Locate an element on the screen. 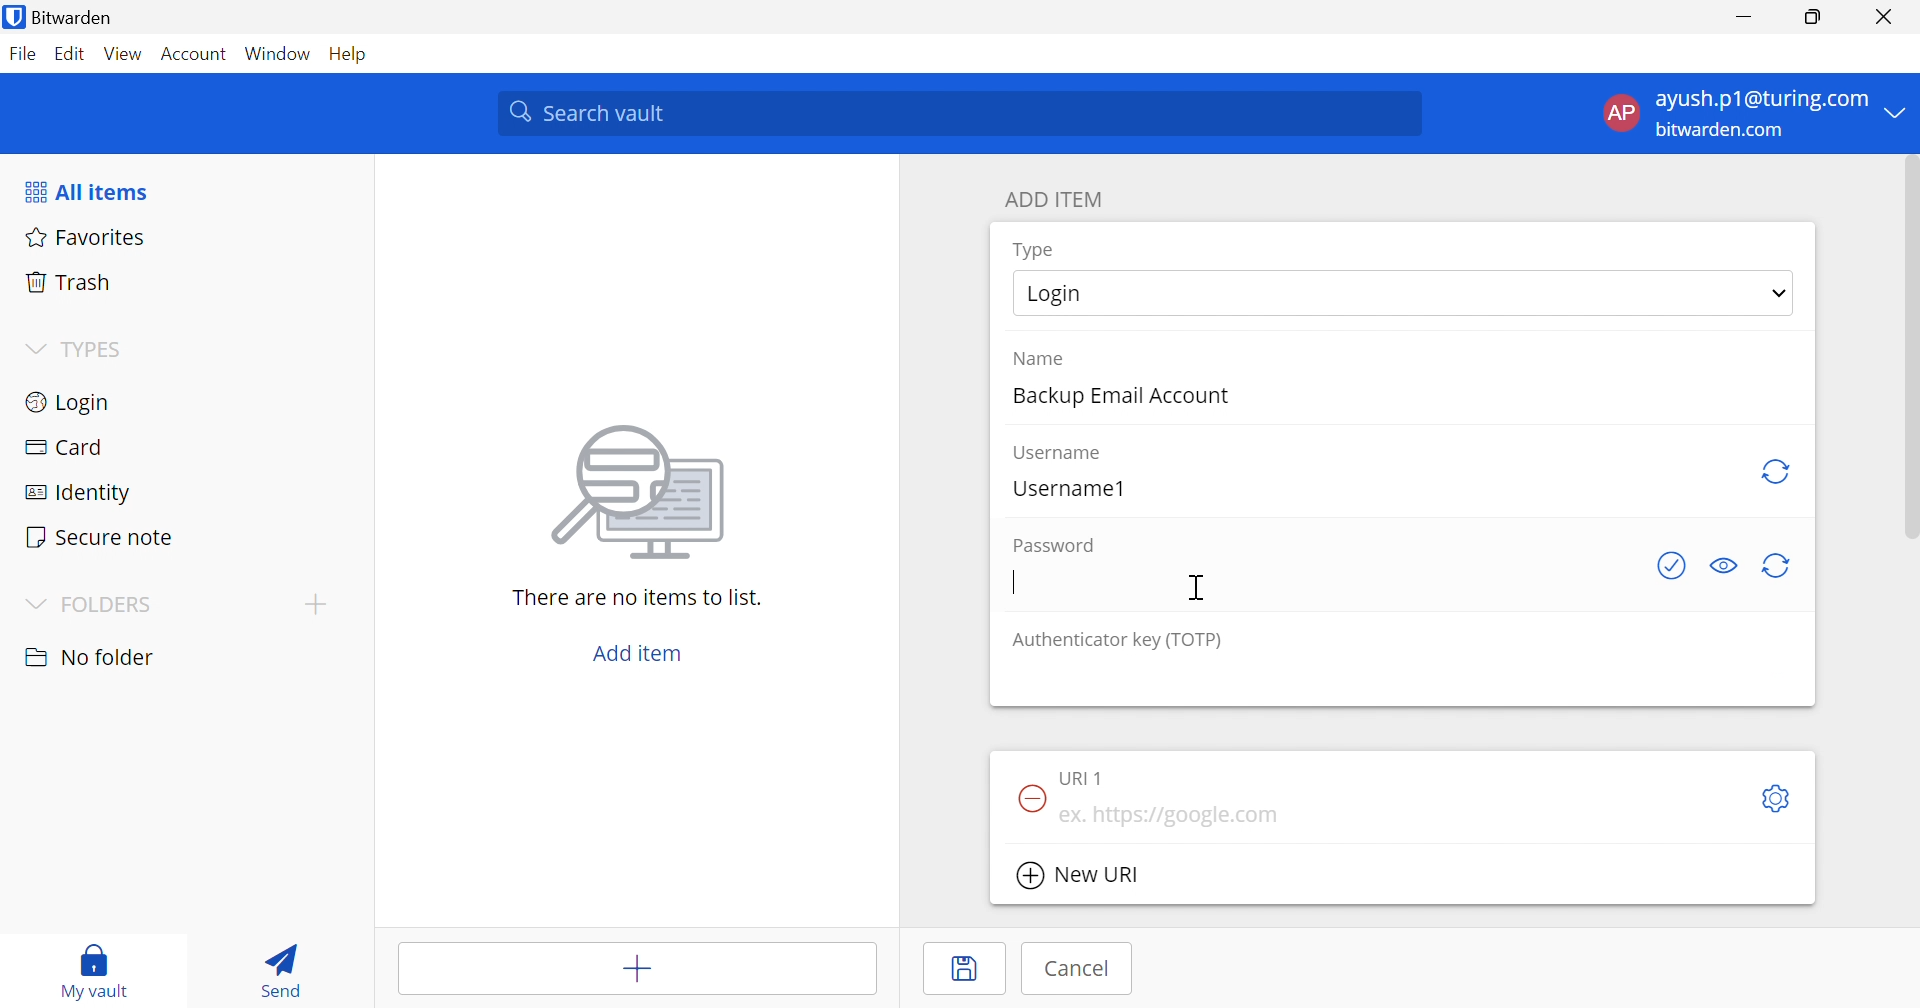 The width and height of the screenshot is (1920, 1008). Login is located at coordinates (71, 402).